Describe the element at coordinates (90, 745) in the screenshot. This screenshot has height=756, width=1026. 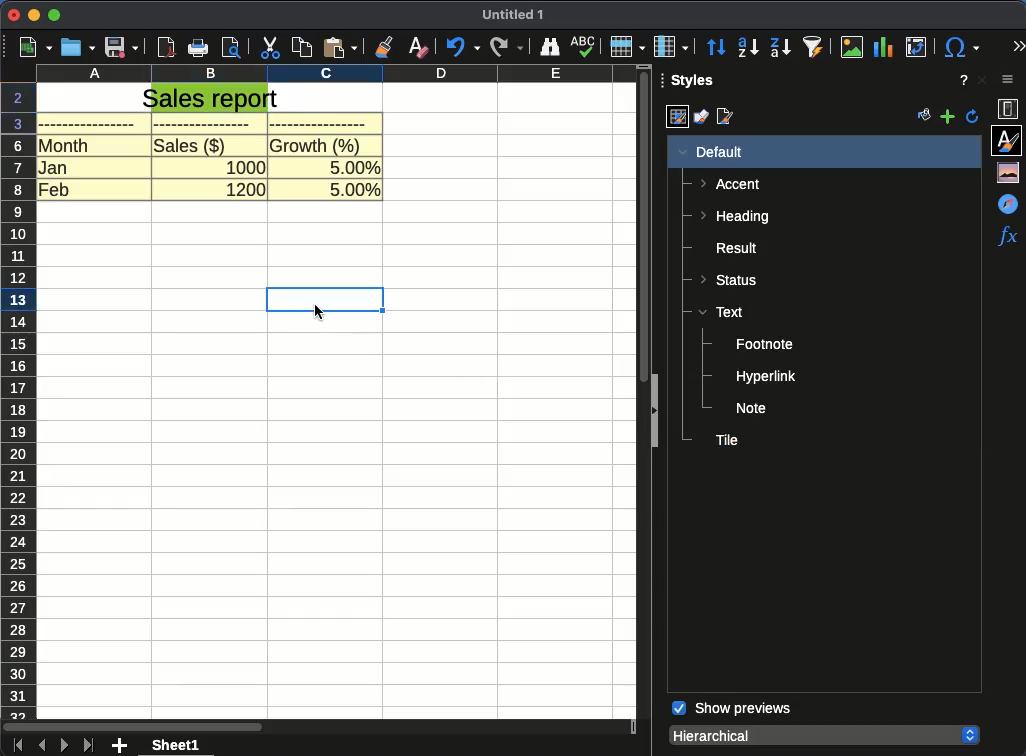
I see `last sheet` at that location.